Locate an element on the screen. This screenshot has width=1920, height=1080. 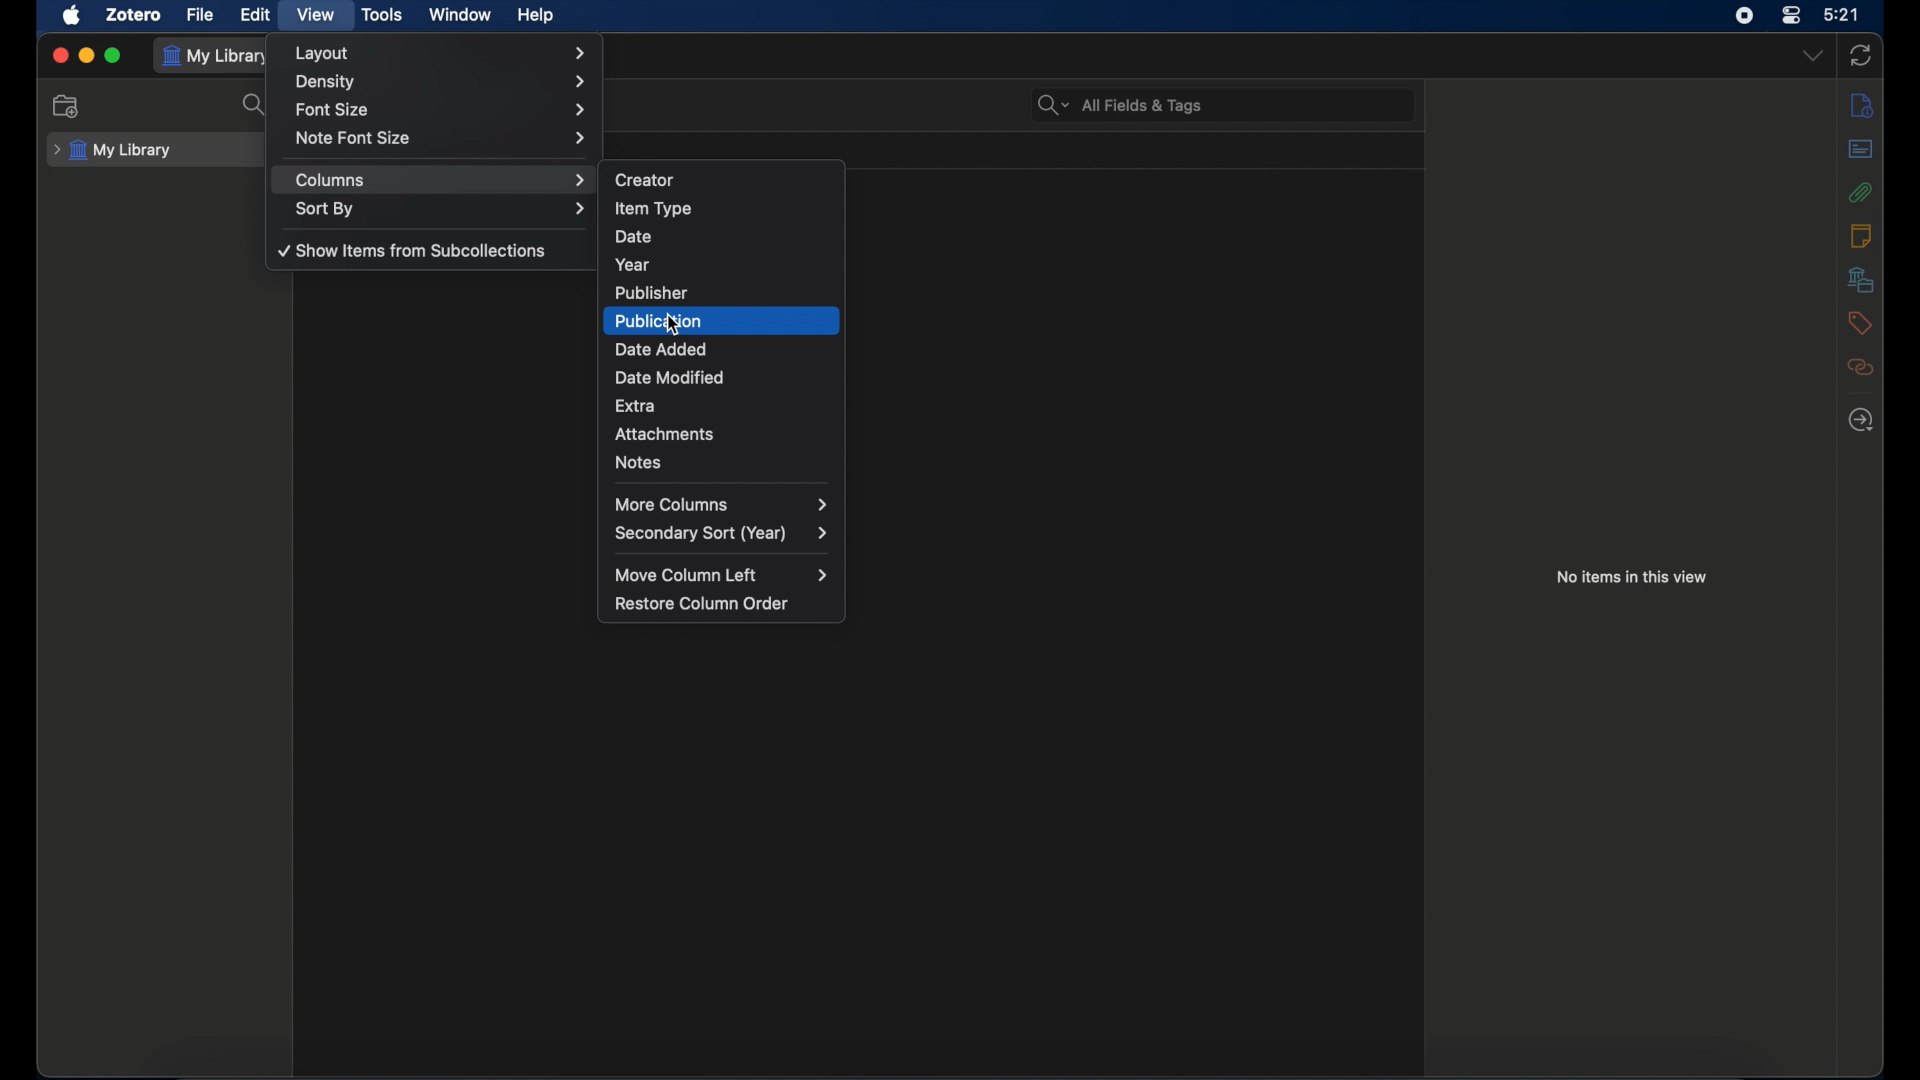
date is located at coordinates (728, 232).